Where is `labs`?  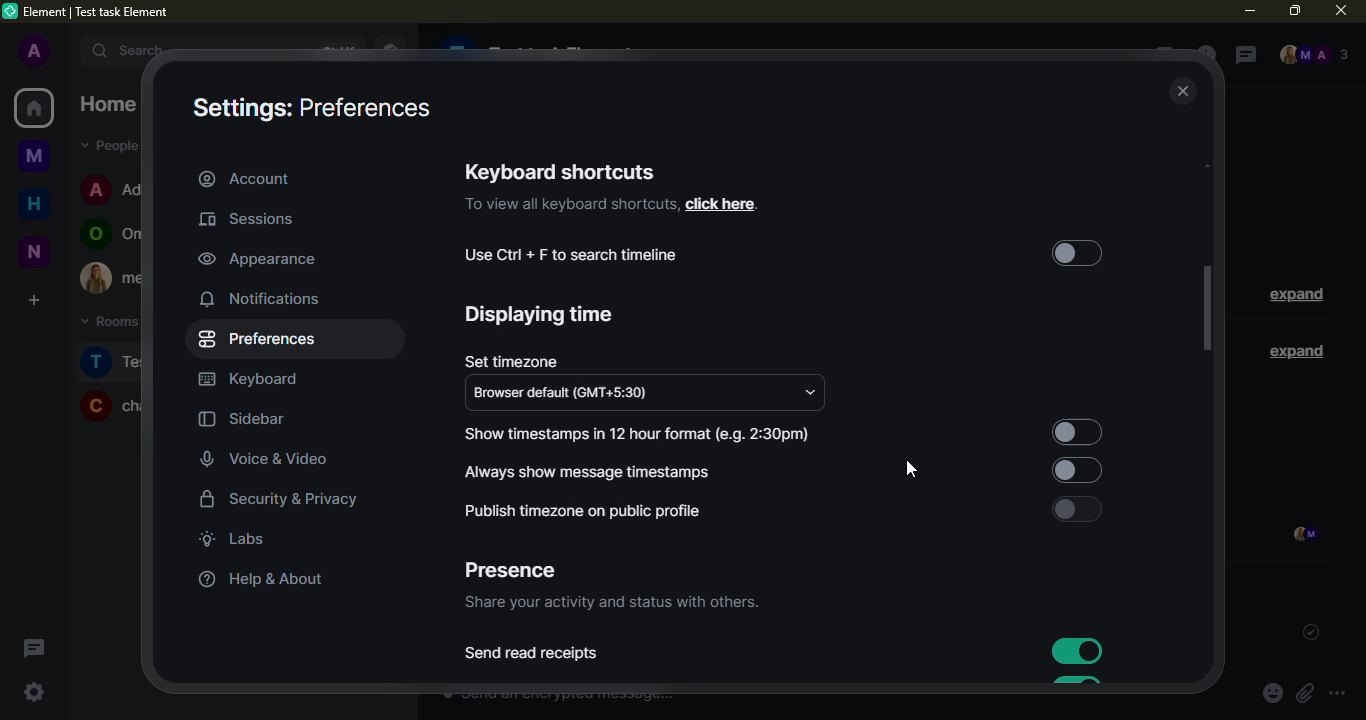
labs is located at coordinates (232, 538).